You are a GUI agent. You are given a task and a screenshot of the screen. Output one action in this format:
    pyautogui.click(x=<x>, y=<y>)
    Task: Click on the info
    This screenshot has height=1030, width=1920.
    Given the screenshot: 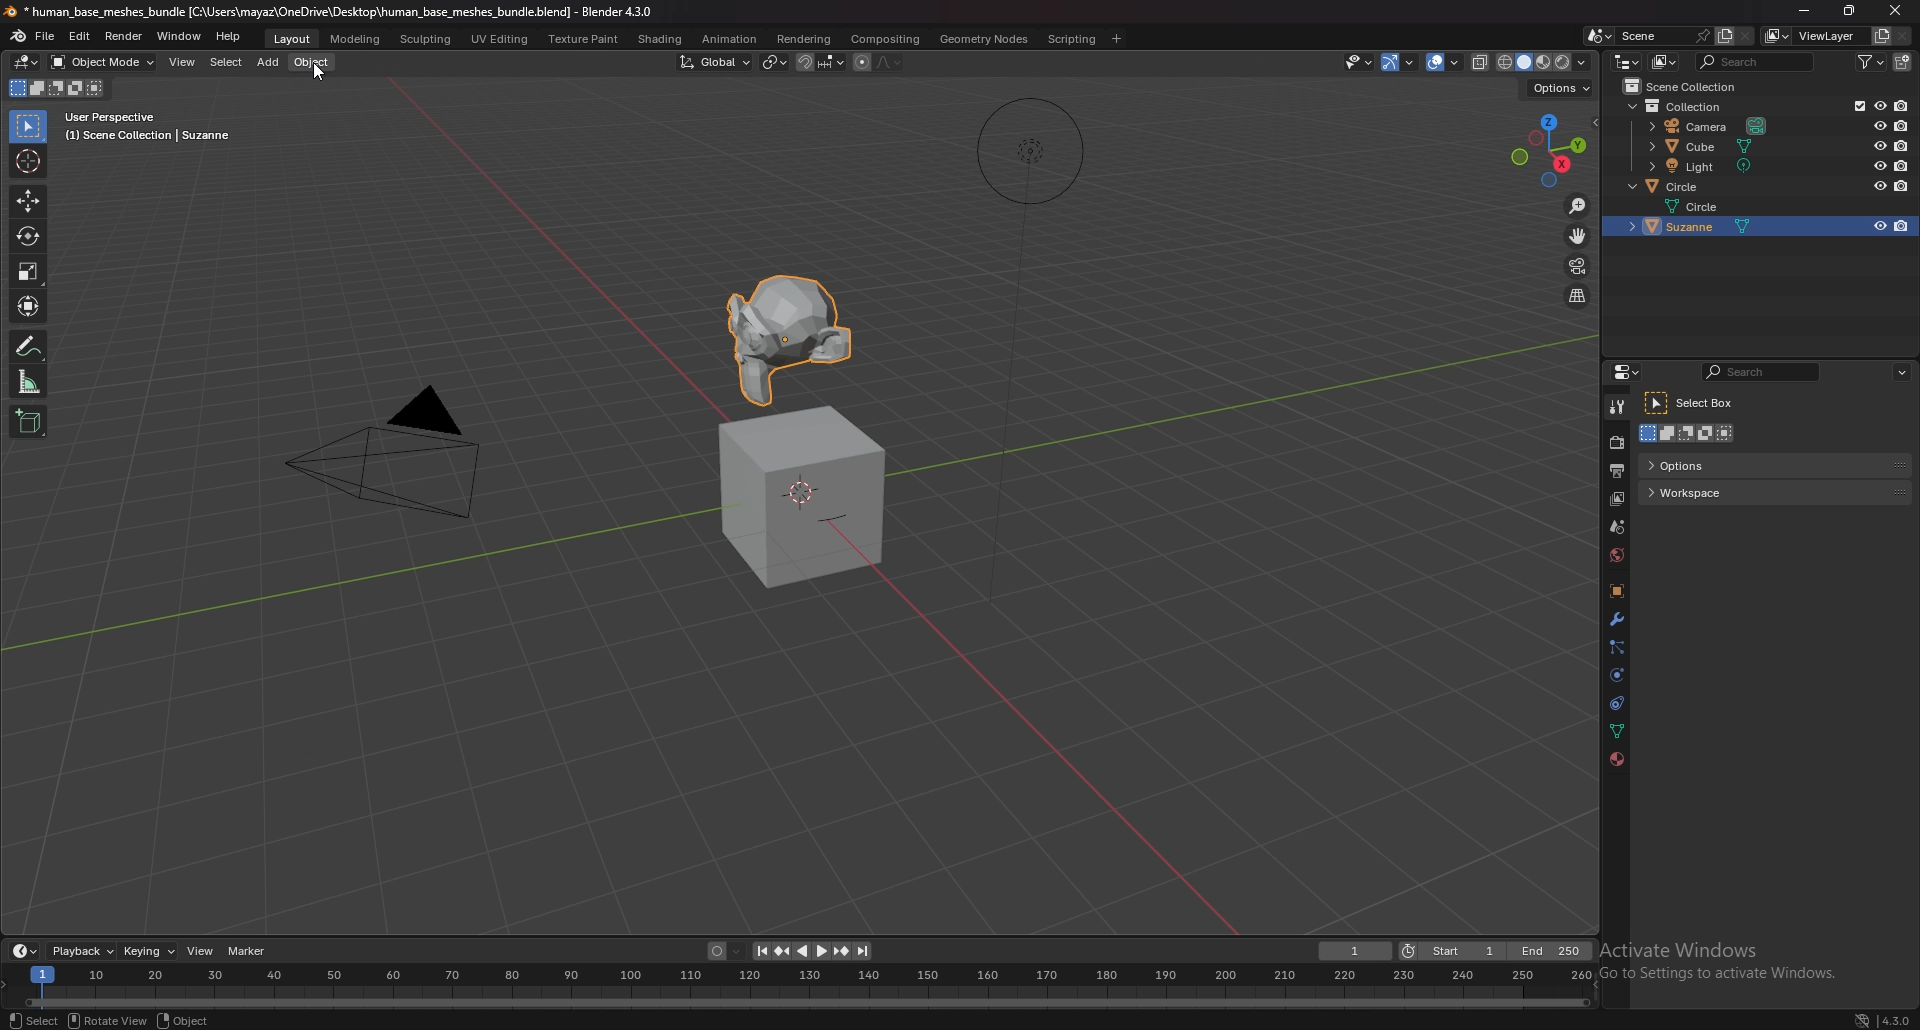 What is the action you would take?
    pyautogui.click(x=148, y=127)
    